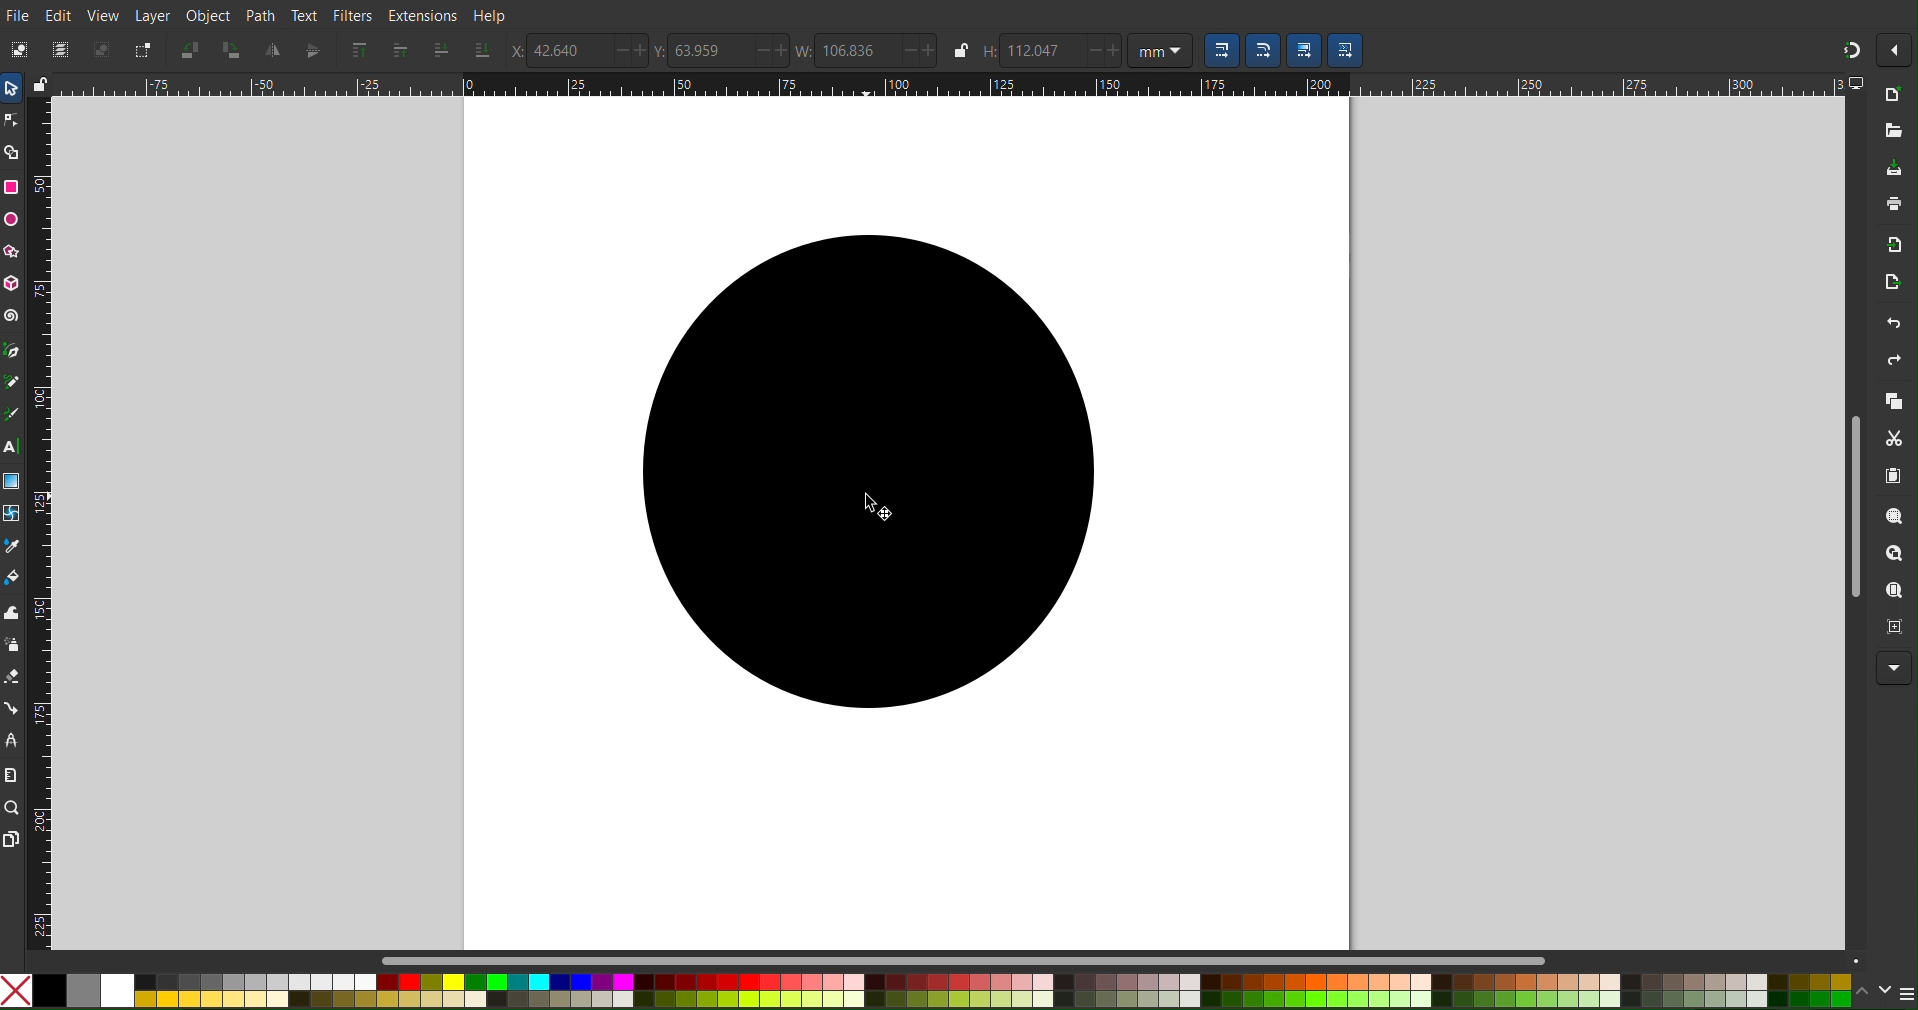  I want to click on Redo, so click(1894, 360).